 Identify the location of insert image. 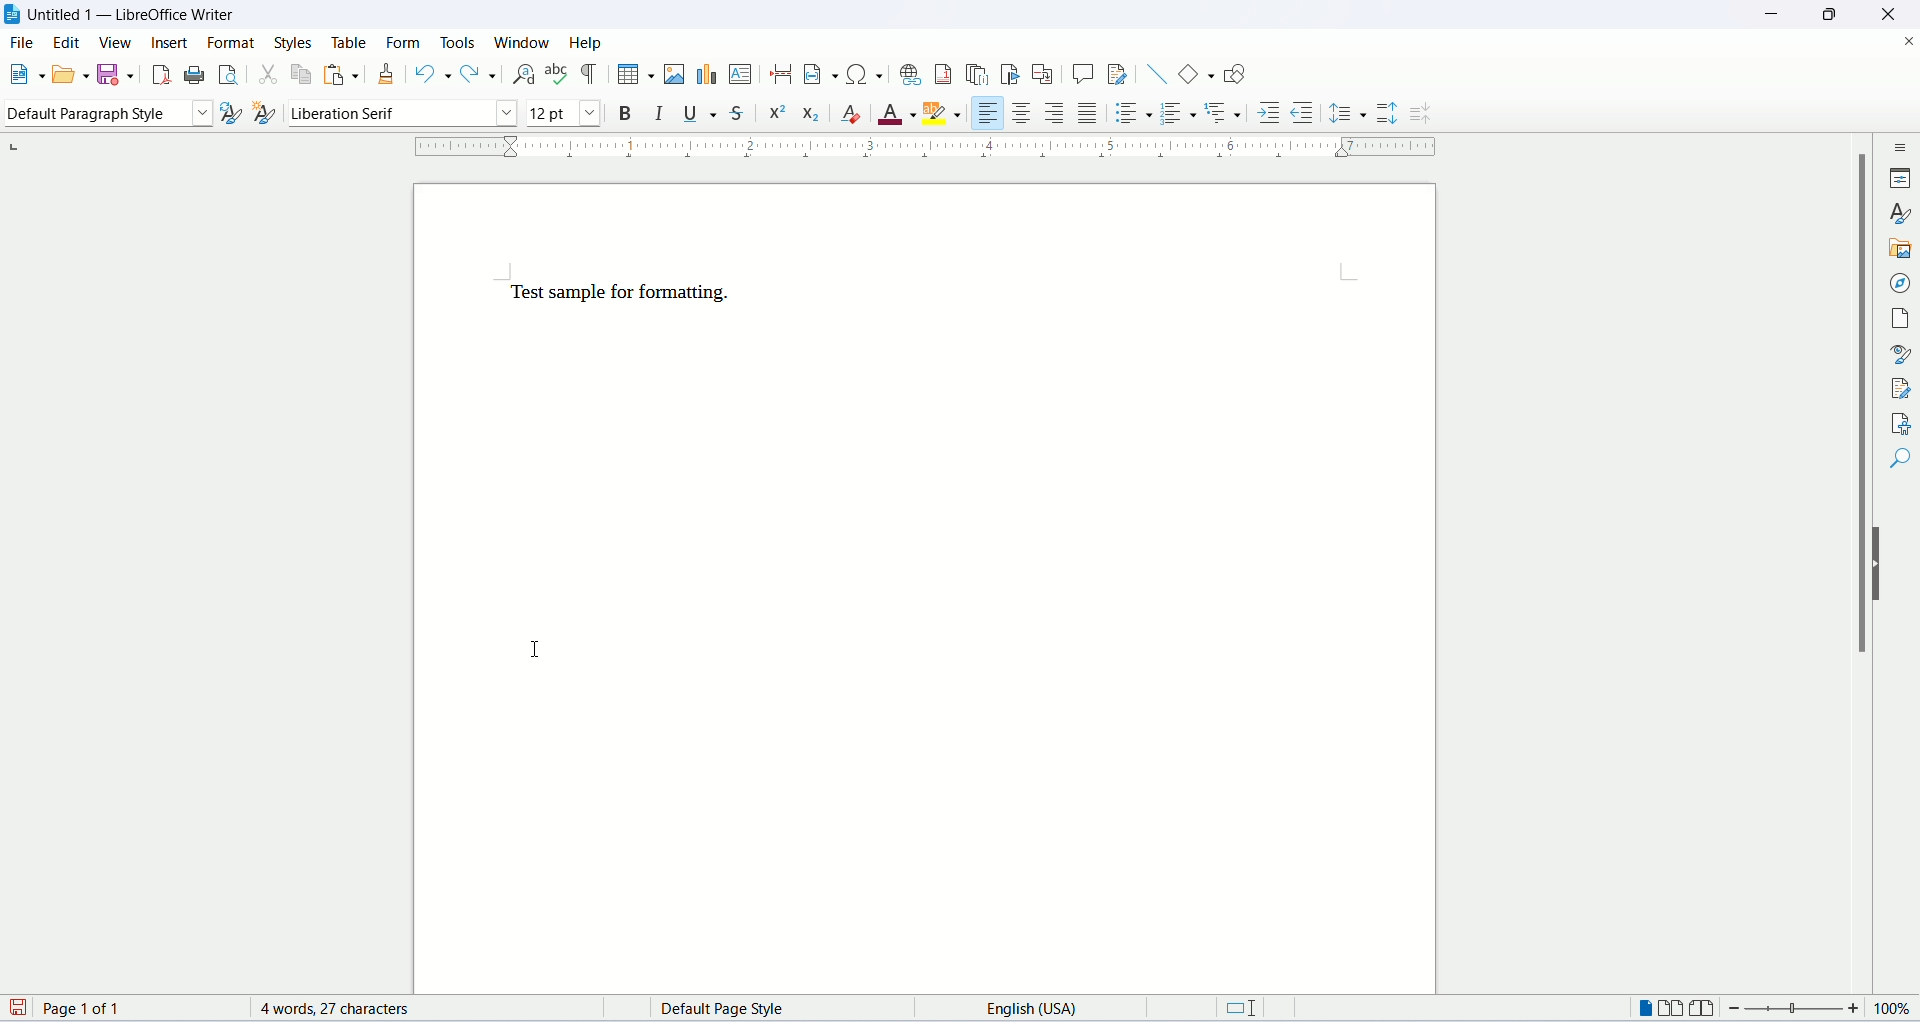
(673, 74).